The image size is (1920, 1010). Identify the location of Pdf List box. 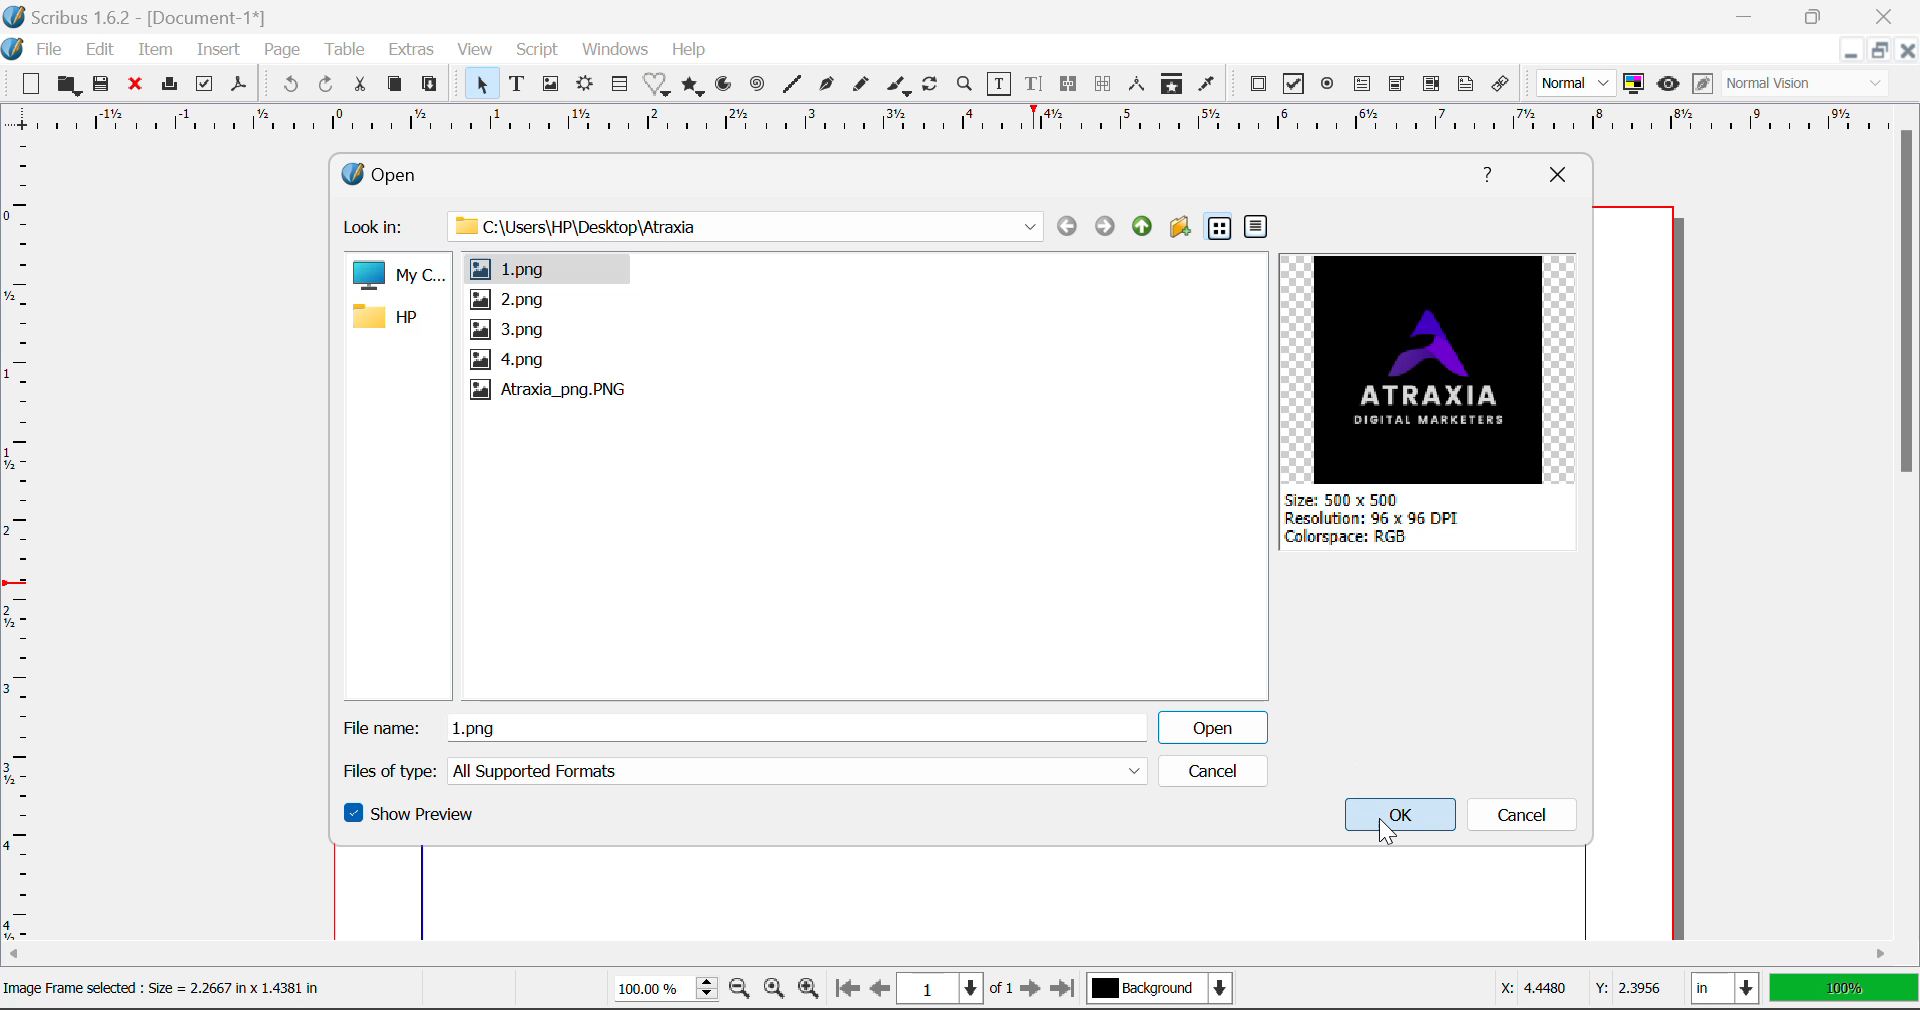
(1433, 86).